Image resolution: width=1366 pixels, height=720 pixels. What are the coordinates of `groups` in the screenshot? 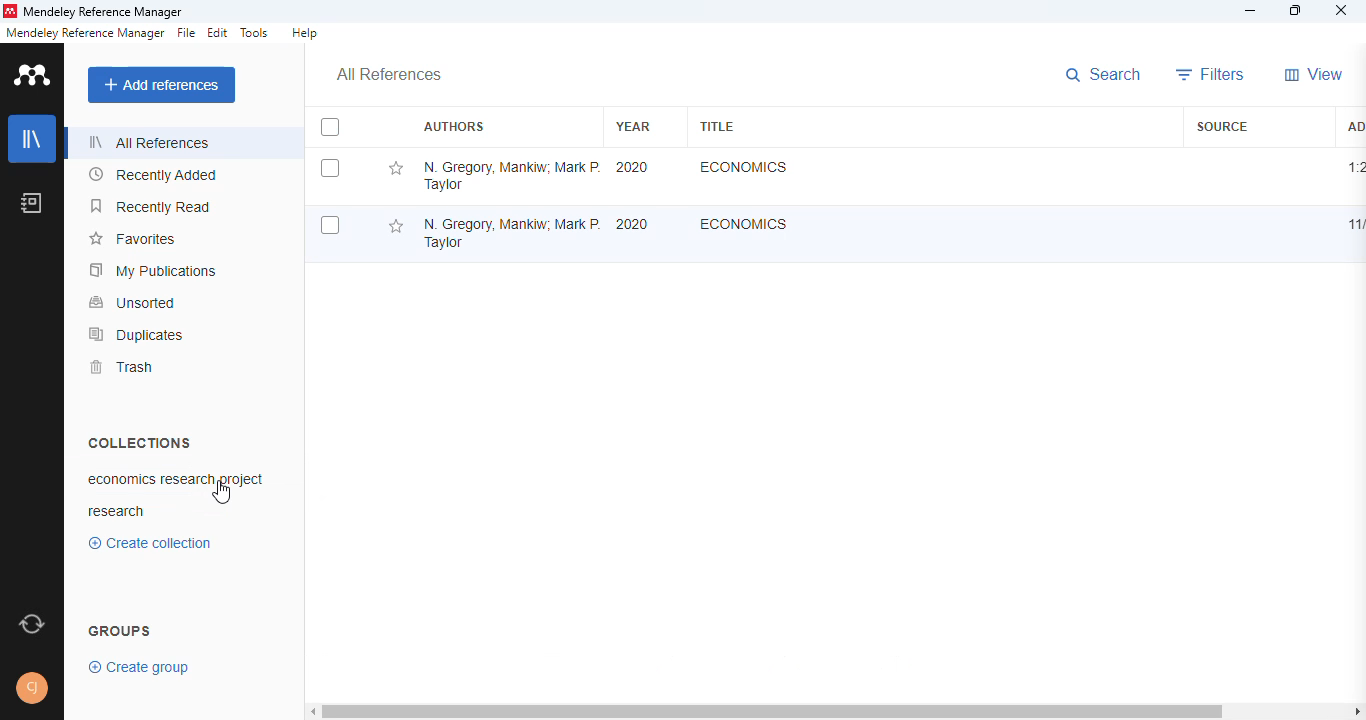 It's located at (121, 629).